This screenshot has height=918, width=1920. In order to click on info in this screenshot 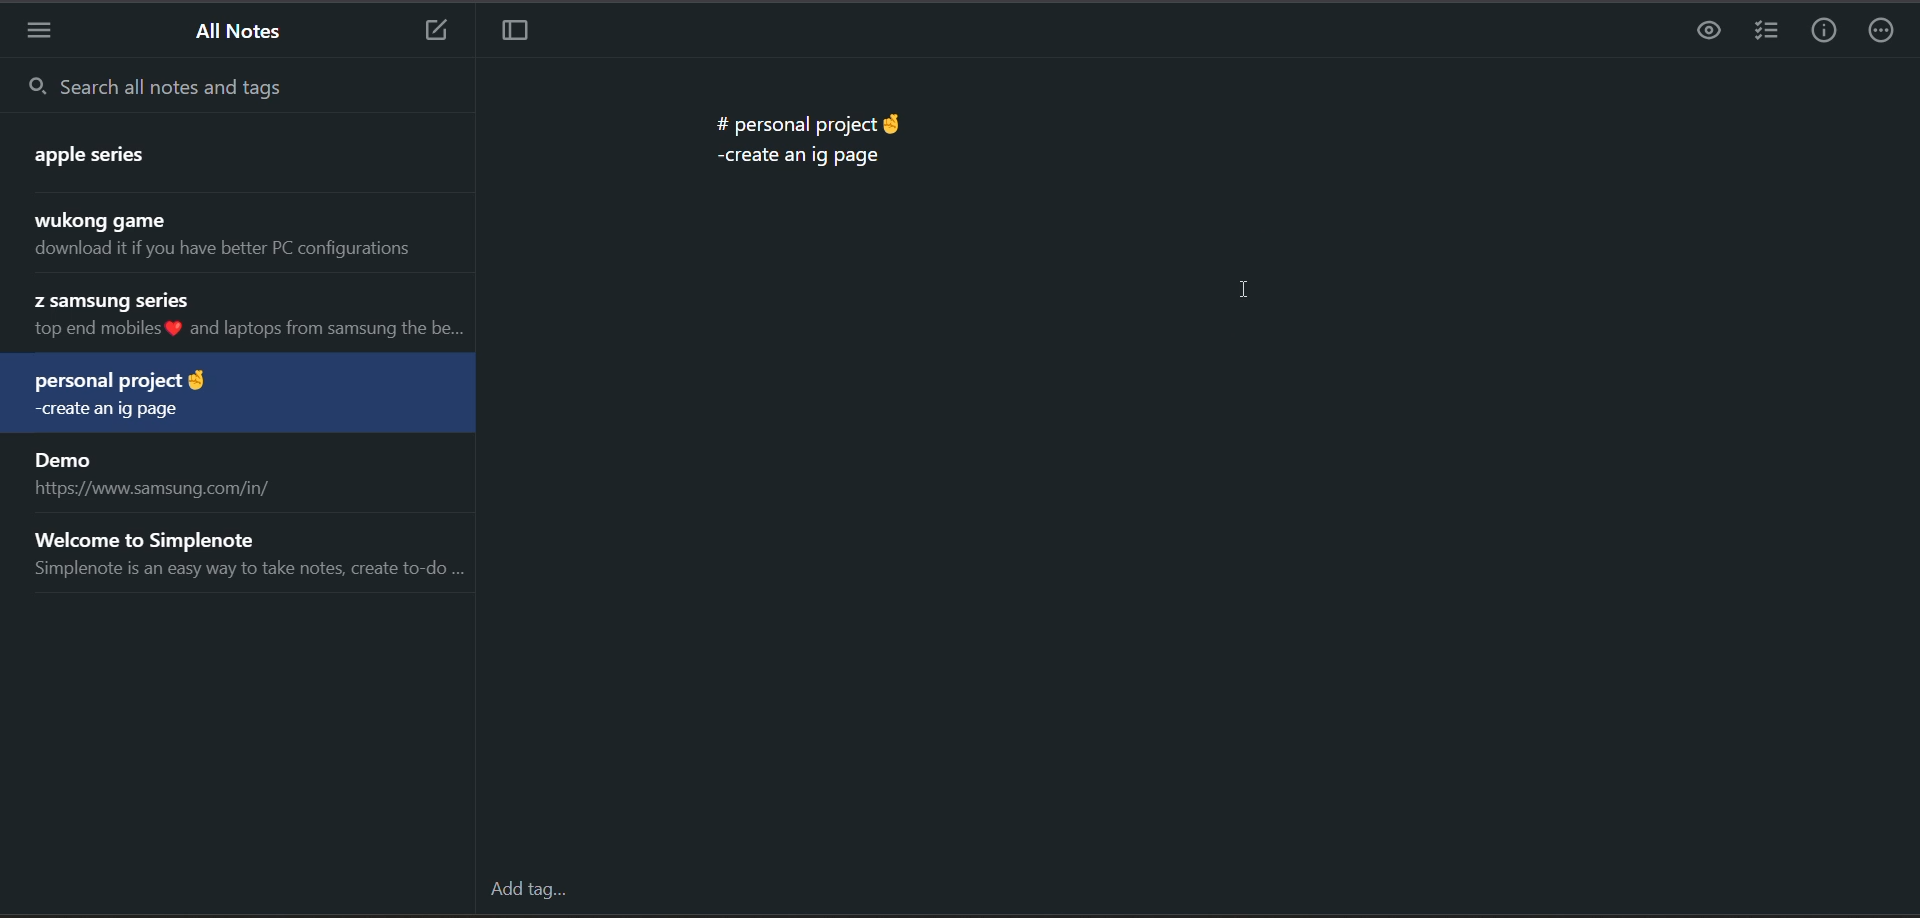, I will do `click(1827, 34)`.